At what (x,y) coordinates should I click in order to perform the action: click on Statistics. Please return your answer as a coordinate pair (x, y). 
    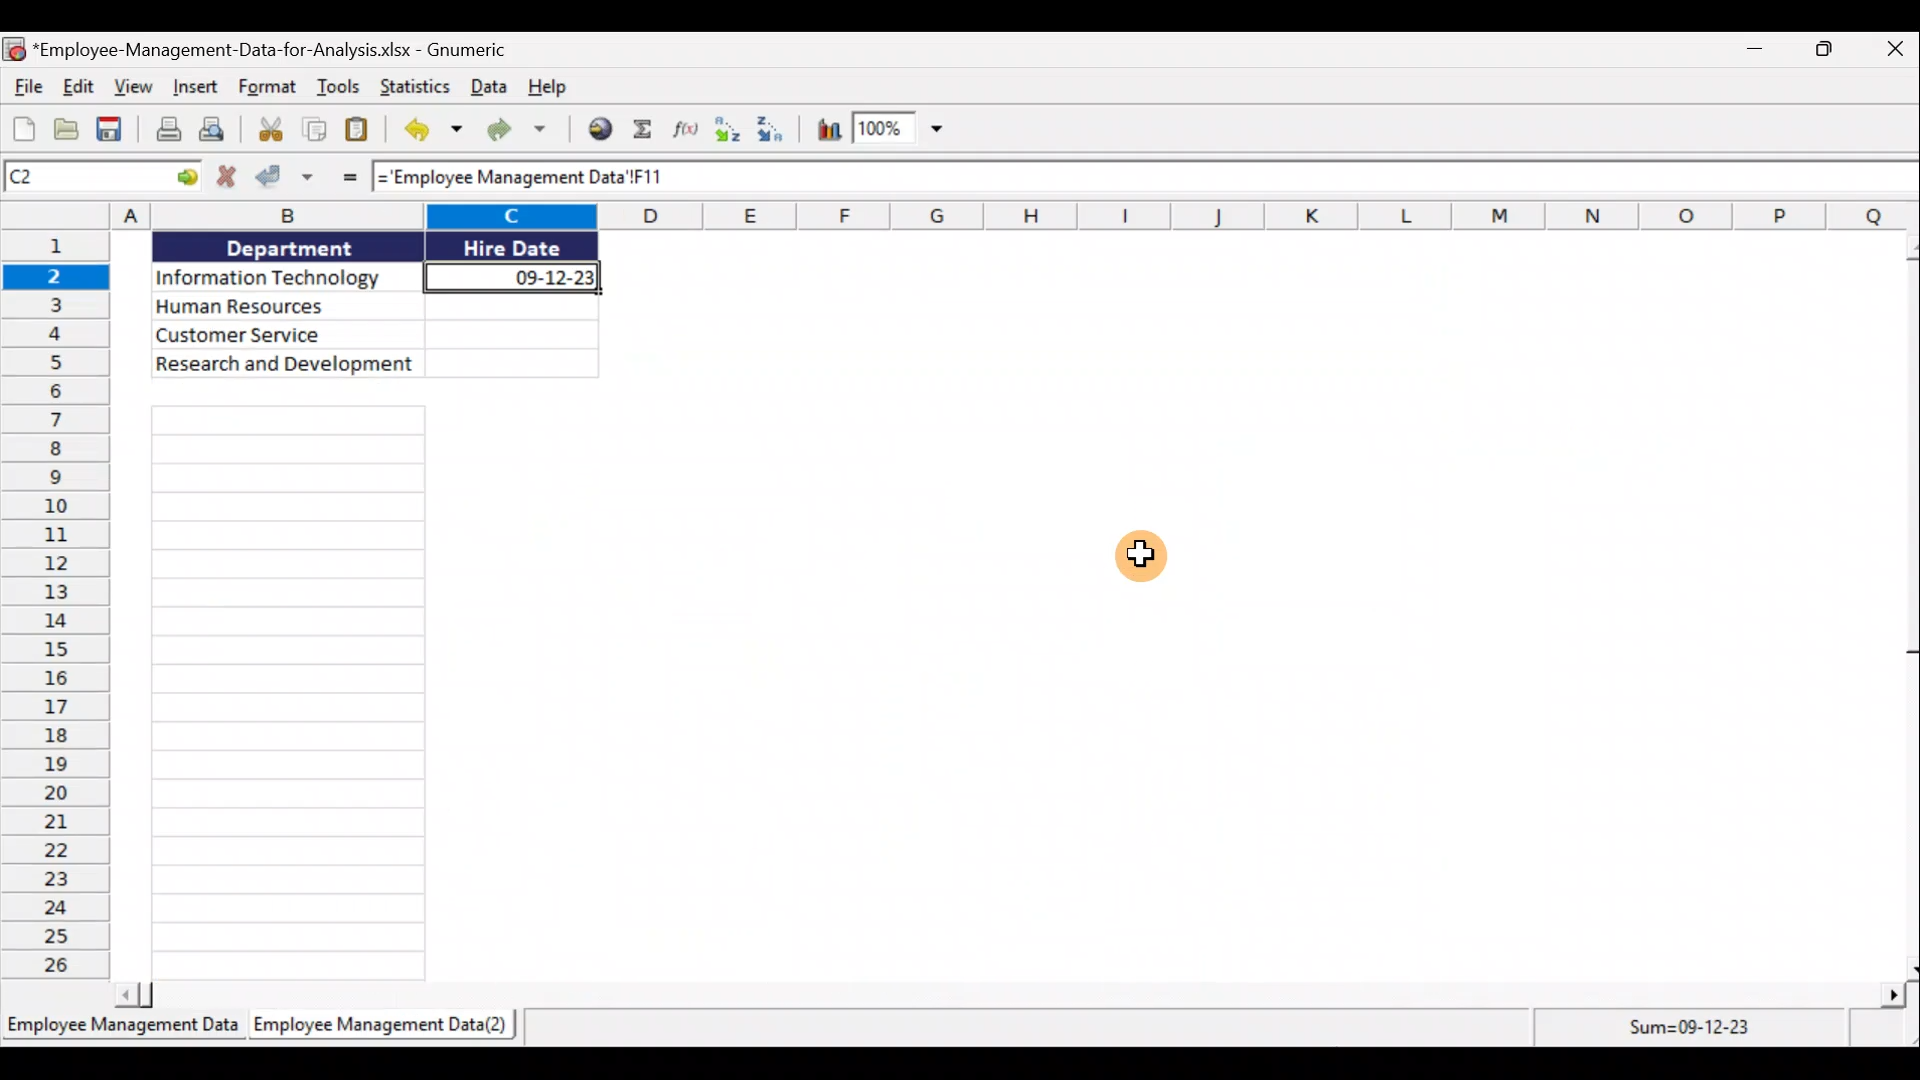
    Looking at the image, I should click on (413, 86).